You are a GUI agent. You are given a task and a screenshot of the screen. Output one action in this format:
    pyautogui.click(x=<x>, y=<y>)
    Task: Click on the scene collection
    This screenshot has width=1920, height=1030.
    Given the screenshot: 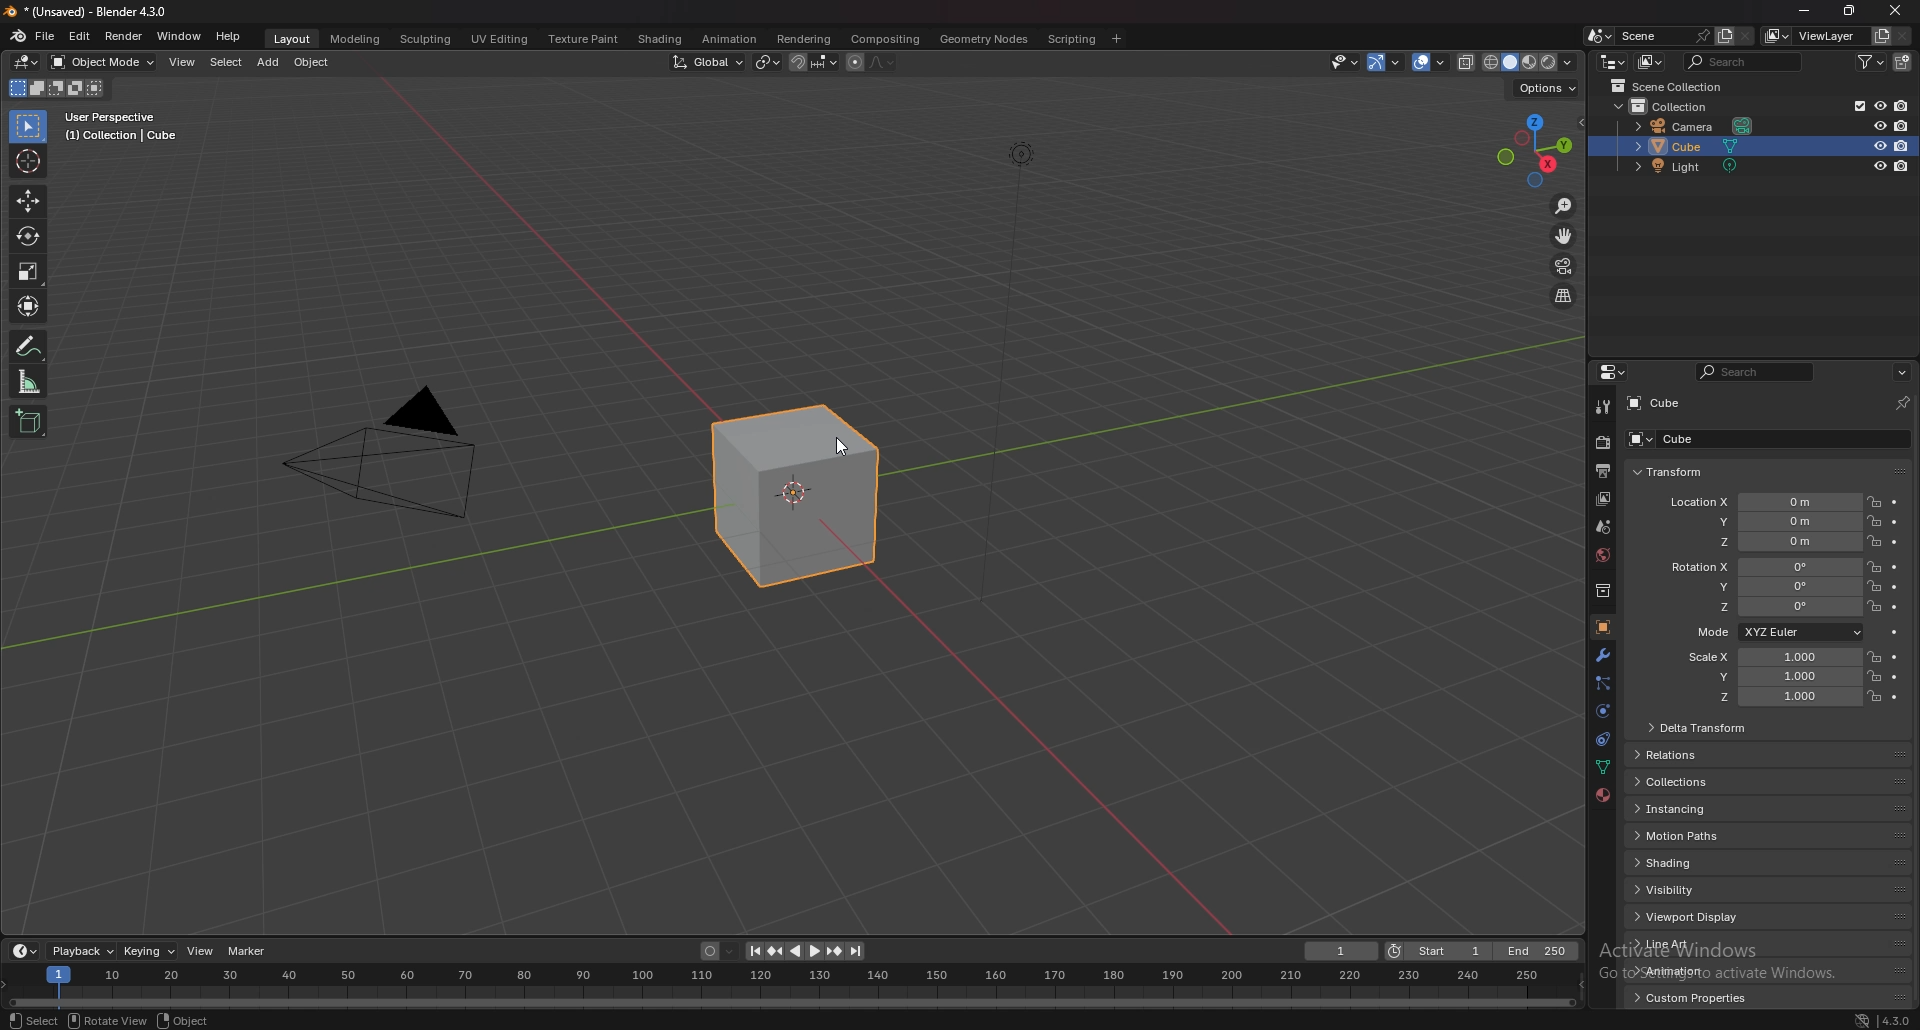 What is the action you would take?
    pyautogui.click(x=1672, y=85)
    